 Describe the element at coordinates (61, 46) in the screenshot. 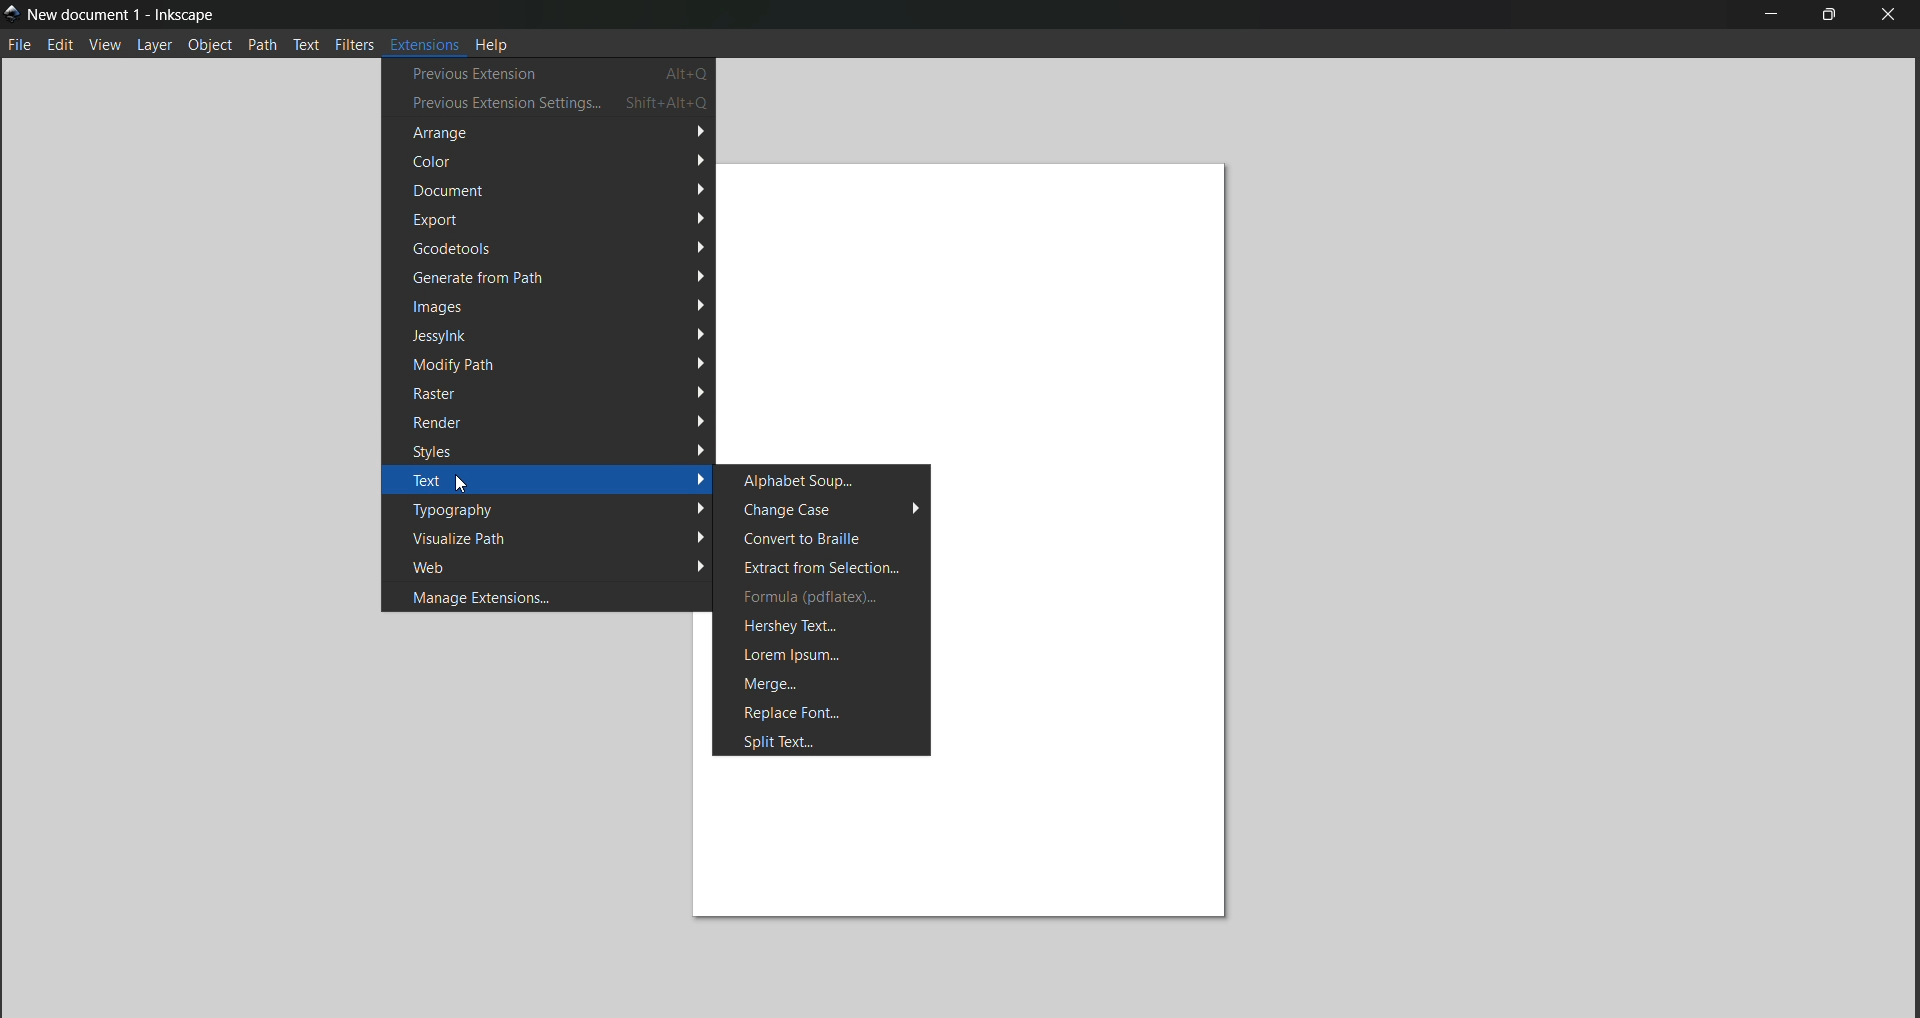

I see `edit` at that location.